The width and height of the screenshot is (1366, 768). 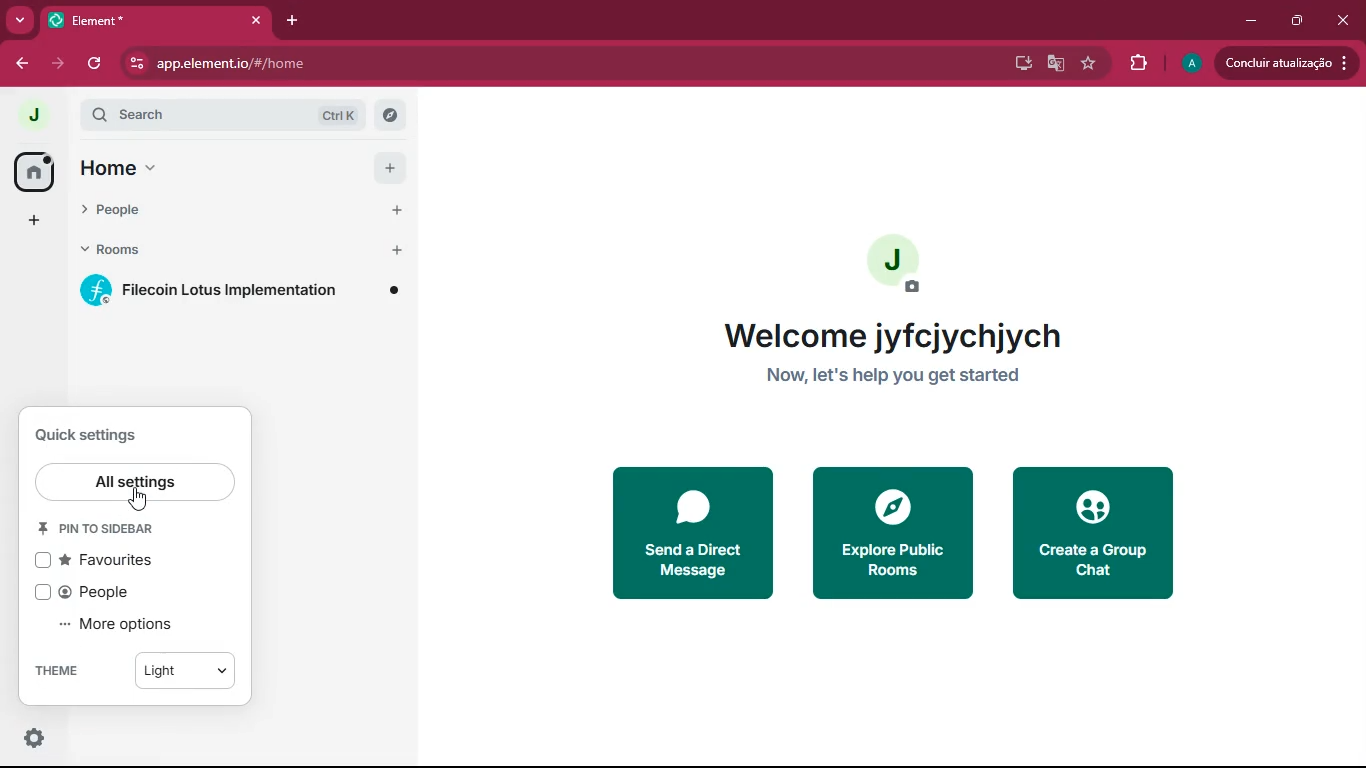 I want to click on add room, so click(x=398, y=250).